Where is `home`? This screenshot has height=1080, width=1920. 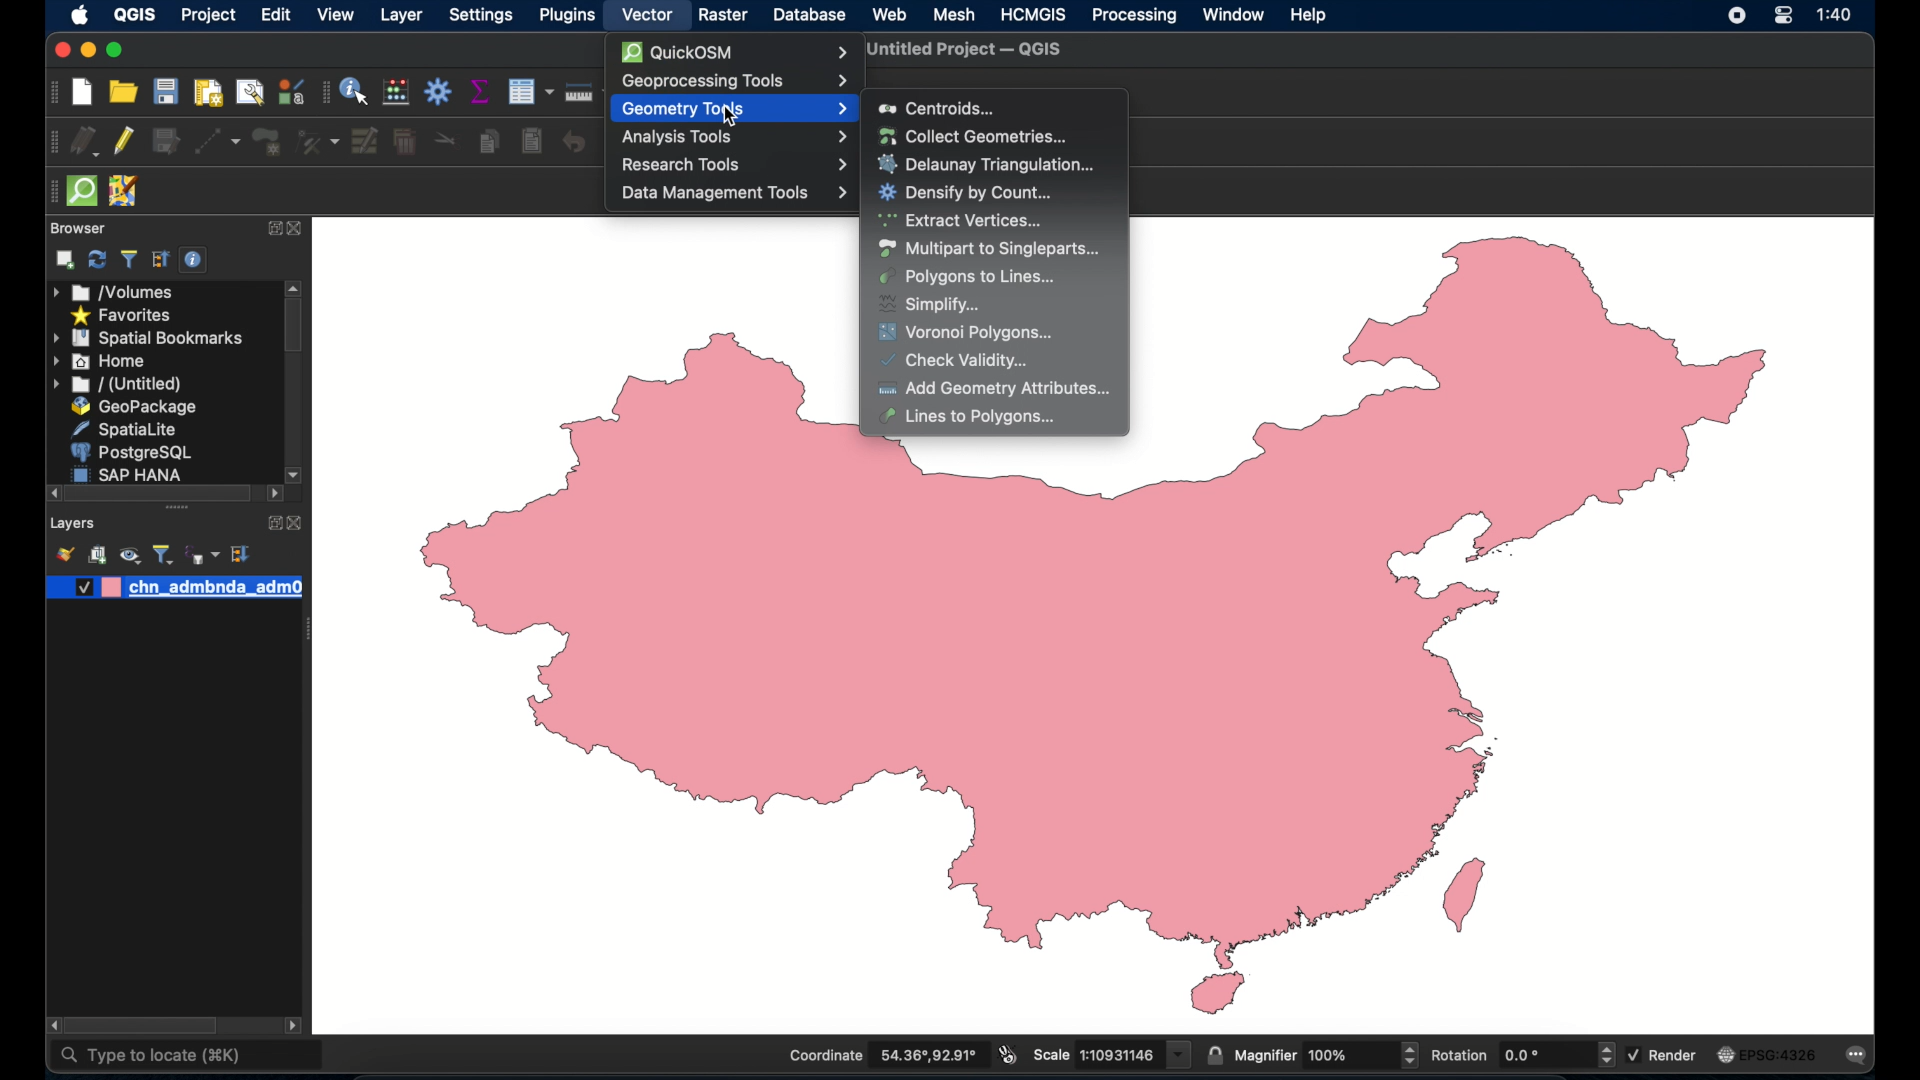 home is located at coordinates (99, 361).